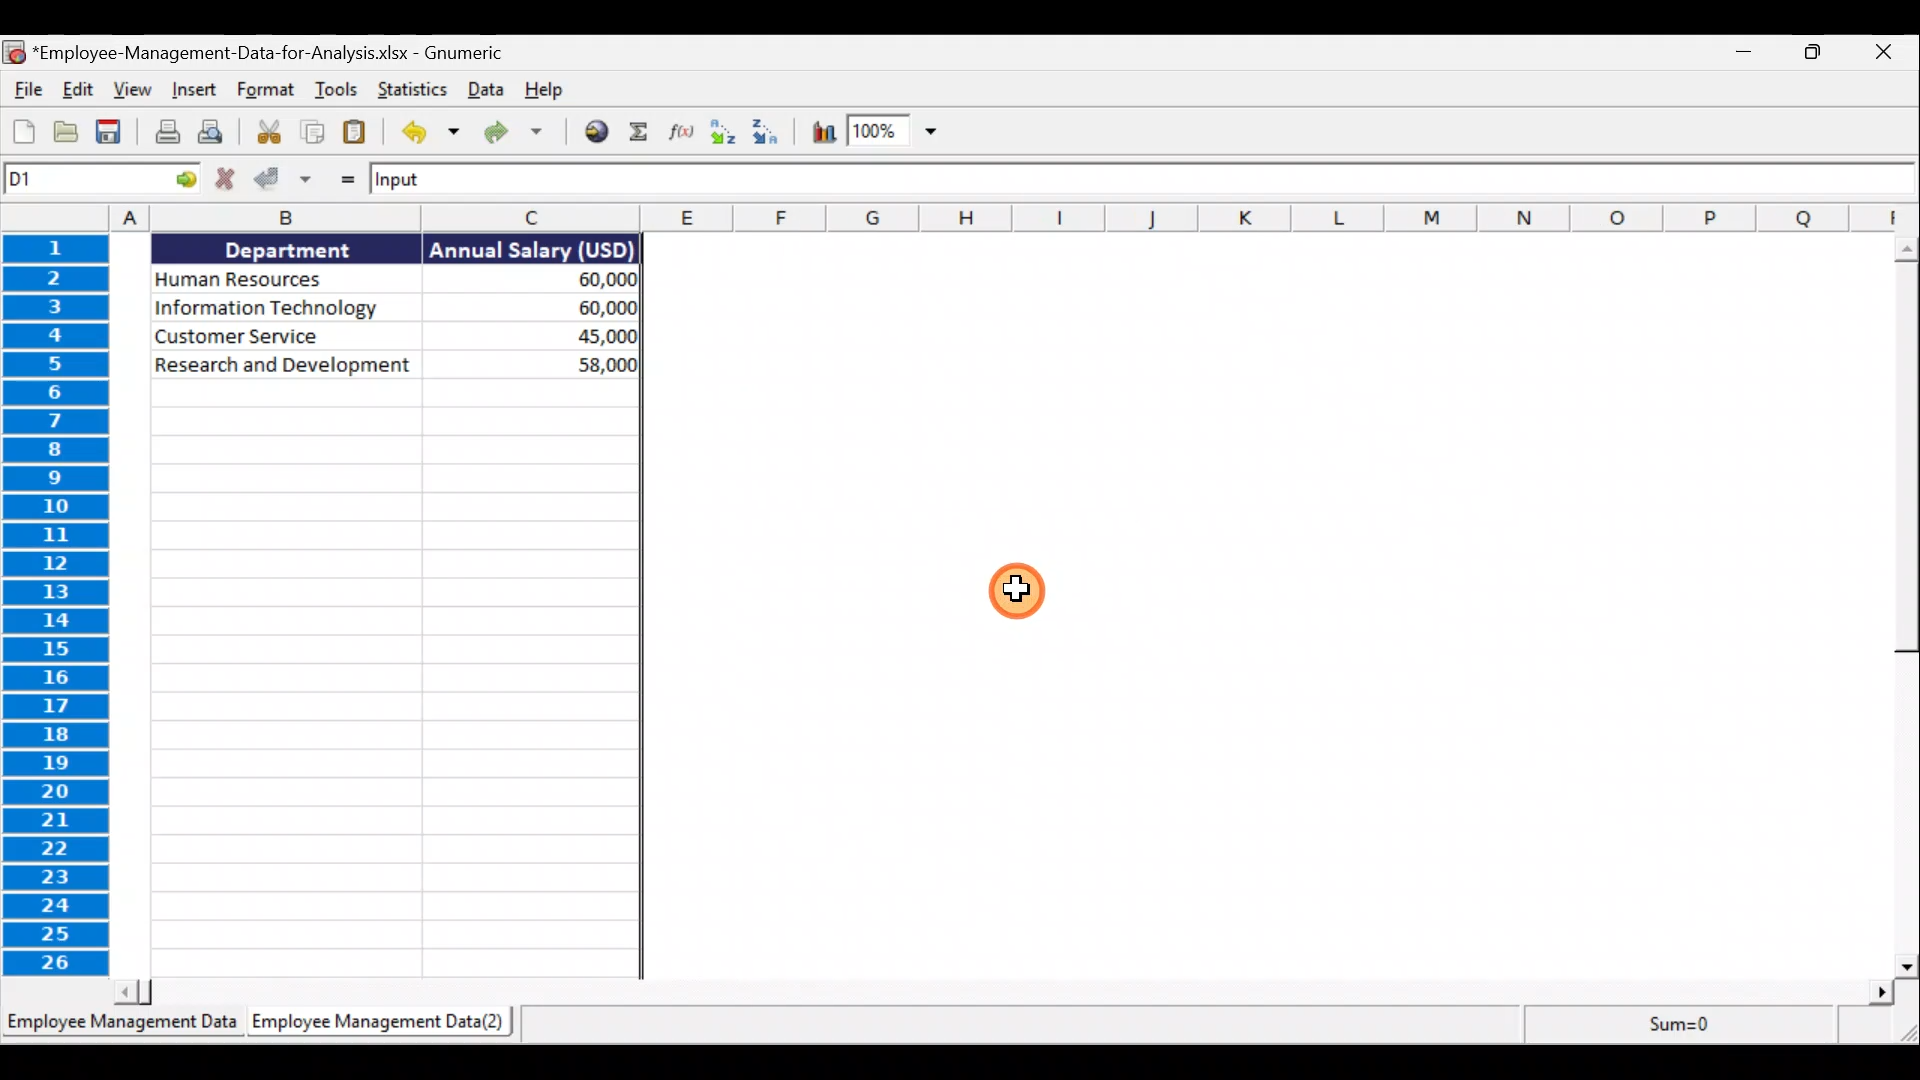 The width and height of the screenshot is (1920, 1080). I want to click on Statistics, so click(413, 89).